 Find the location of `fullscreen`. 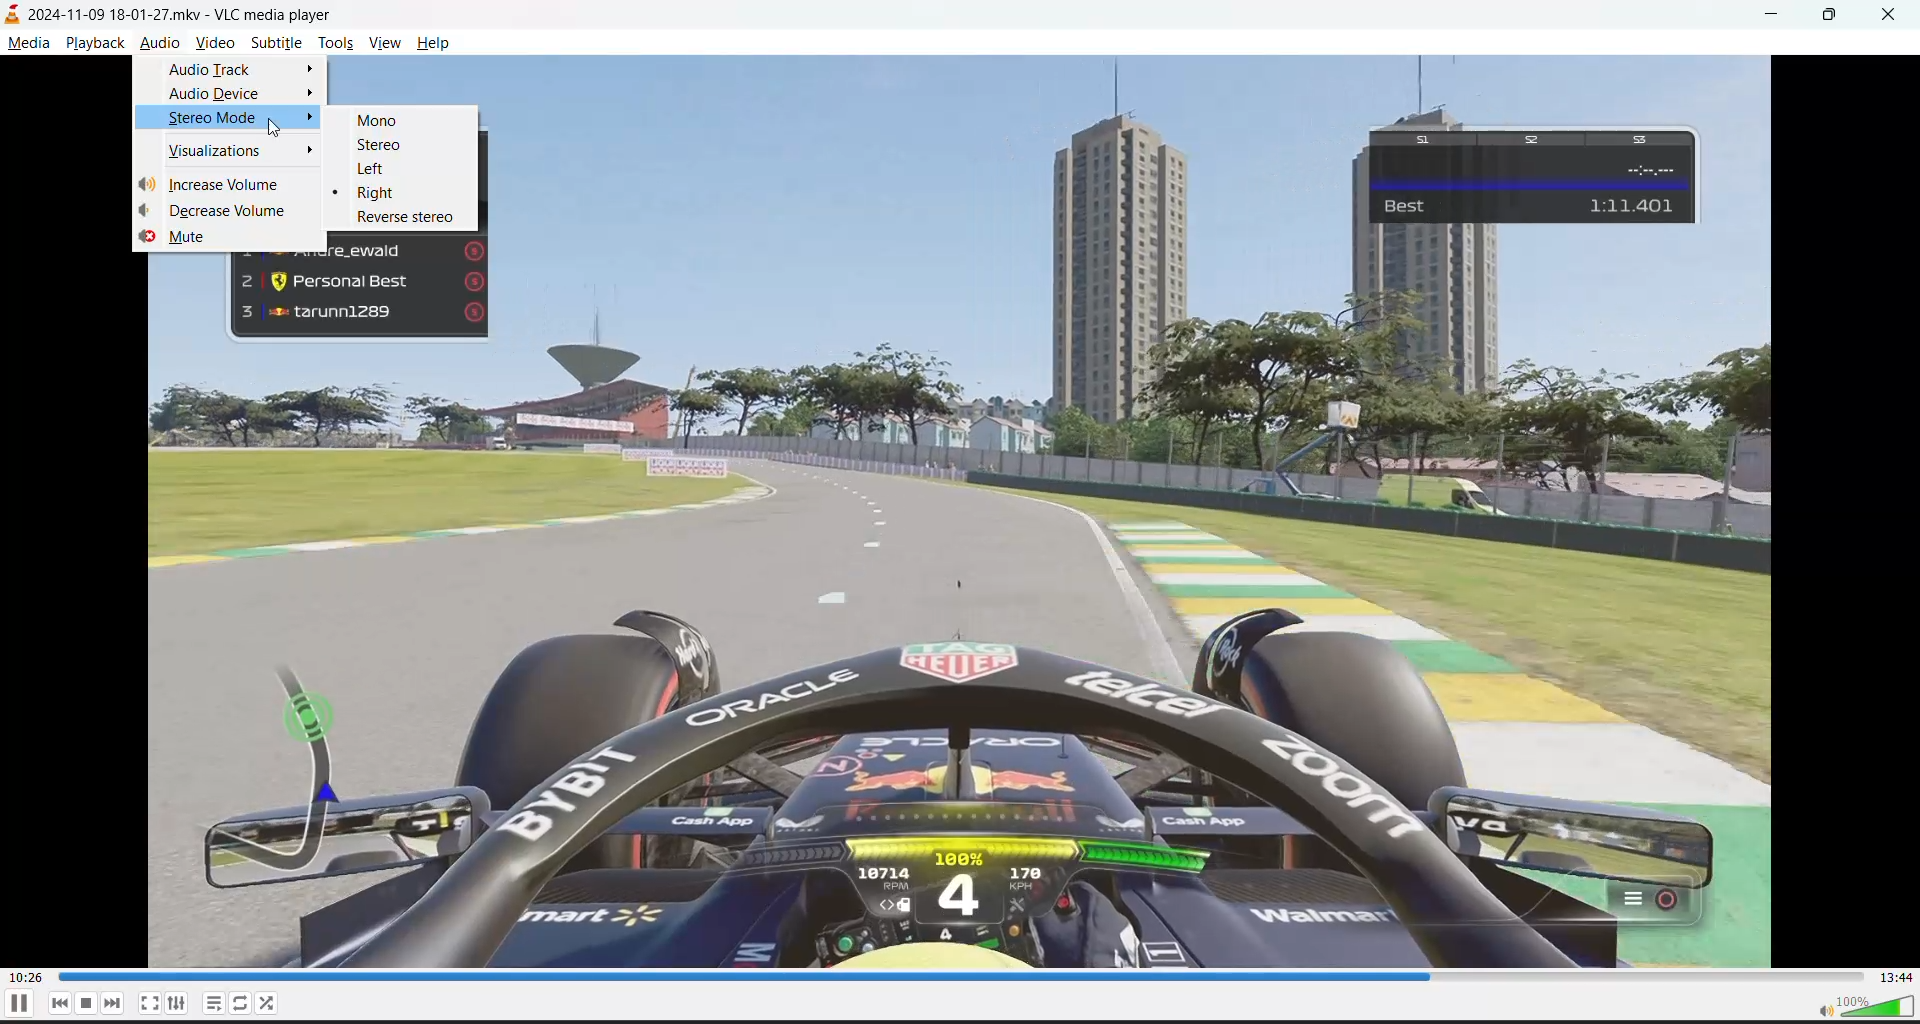

fullscreen is located at coordinates (149, 1004).